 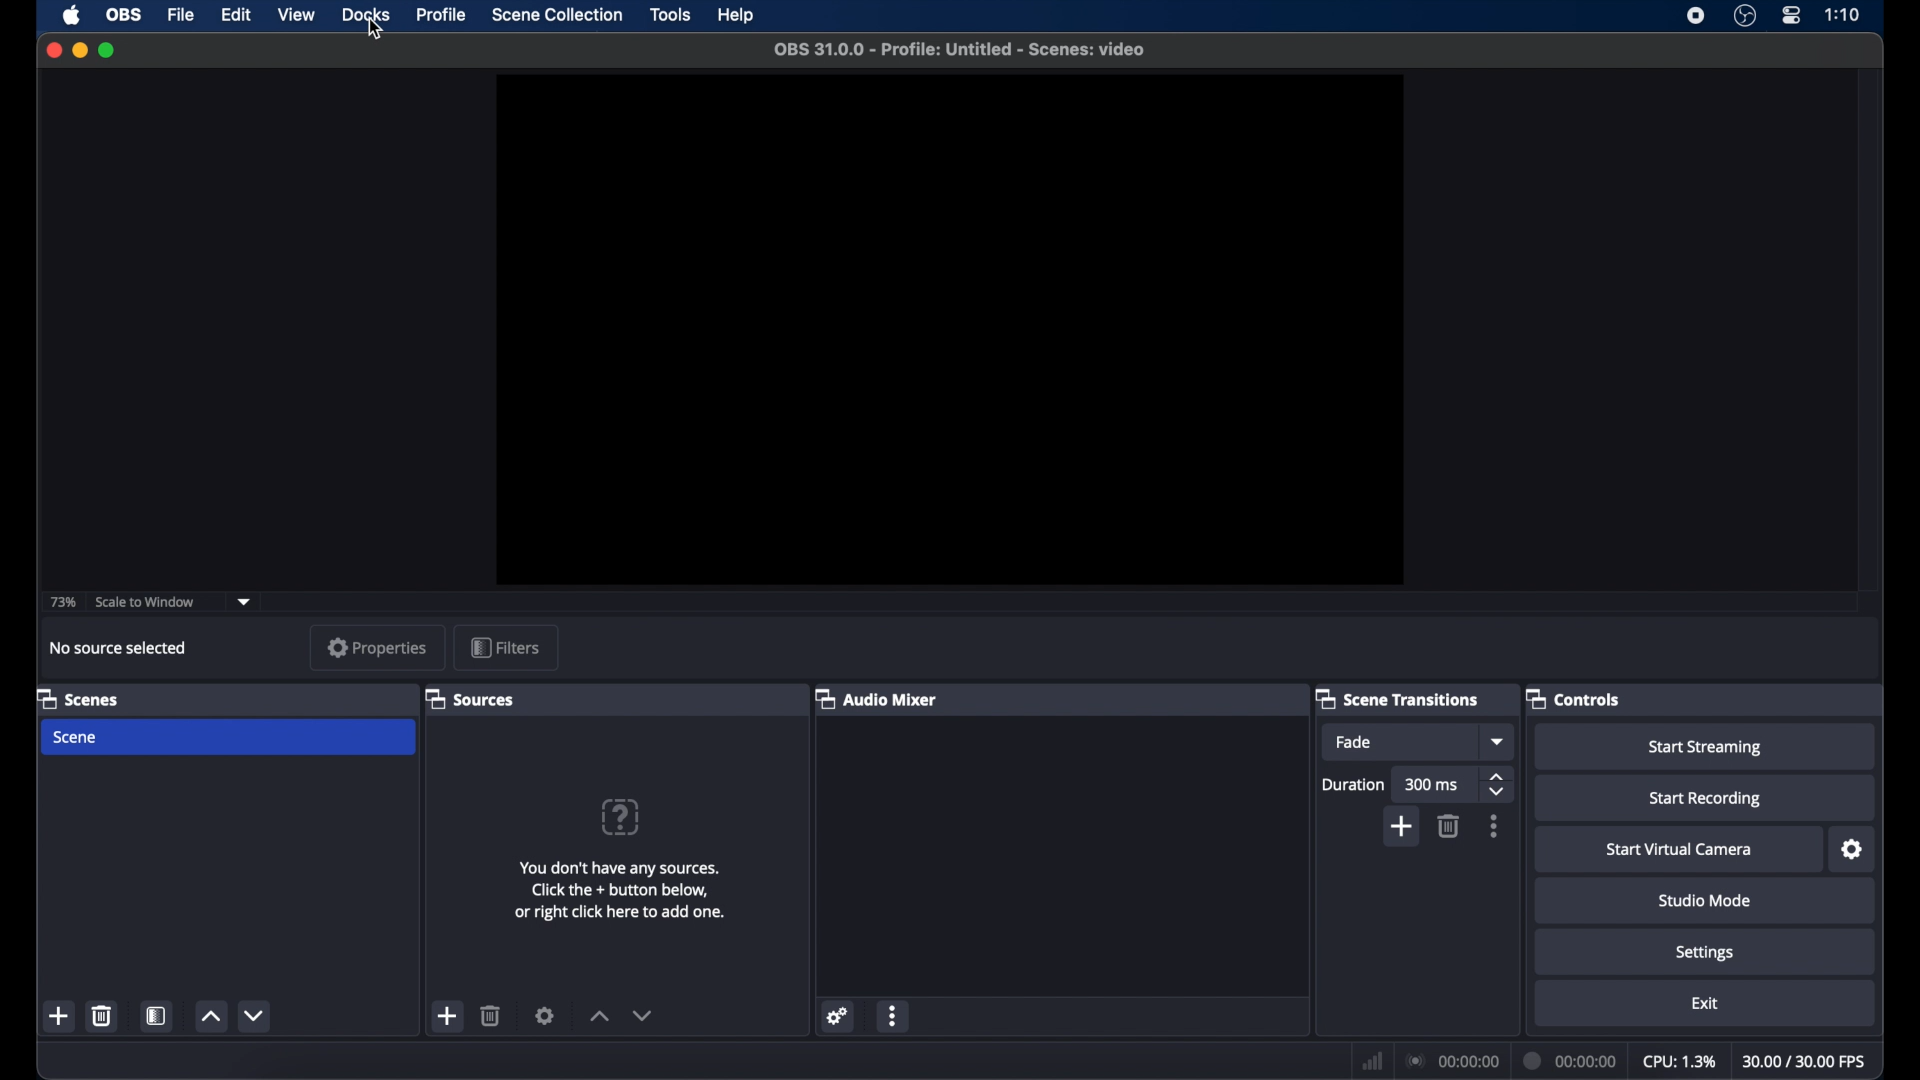 I want to click on preview, so click(x=949, y=331).